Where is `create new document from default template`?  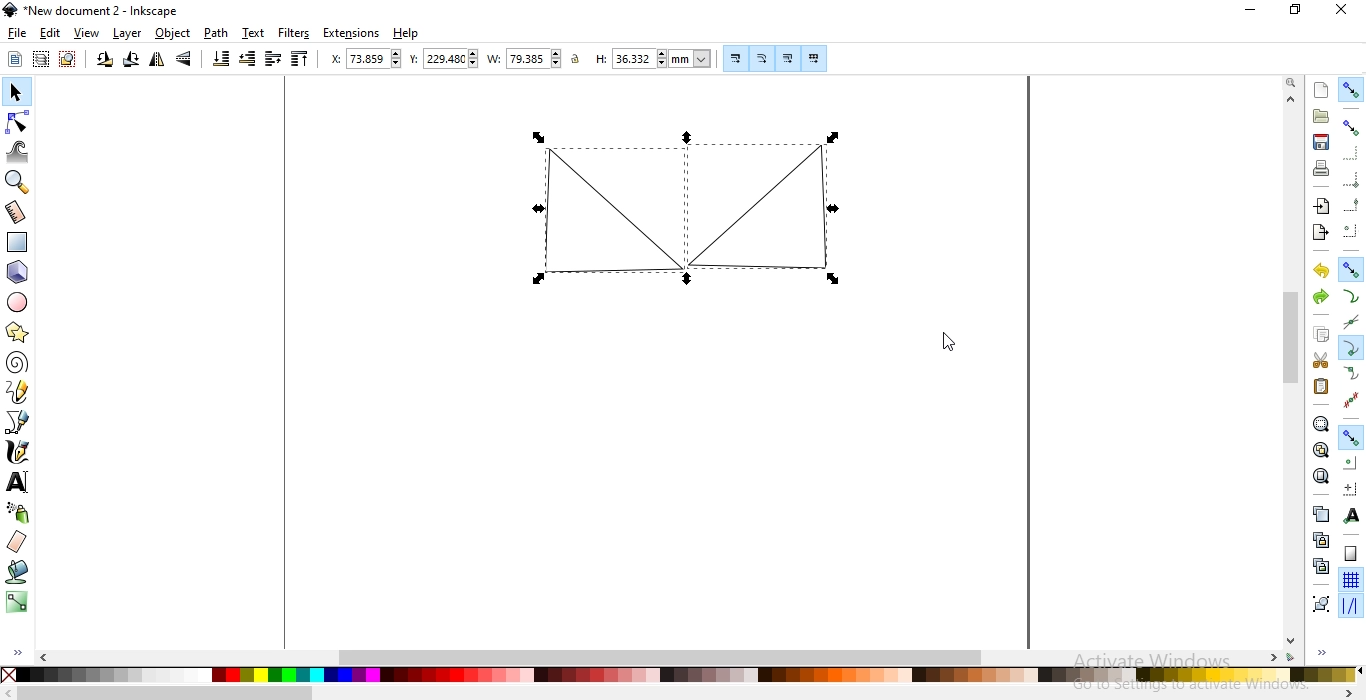
create new document from default template is located at coordinates (1322, 88).